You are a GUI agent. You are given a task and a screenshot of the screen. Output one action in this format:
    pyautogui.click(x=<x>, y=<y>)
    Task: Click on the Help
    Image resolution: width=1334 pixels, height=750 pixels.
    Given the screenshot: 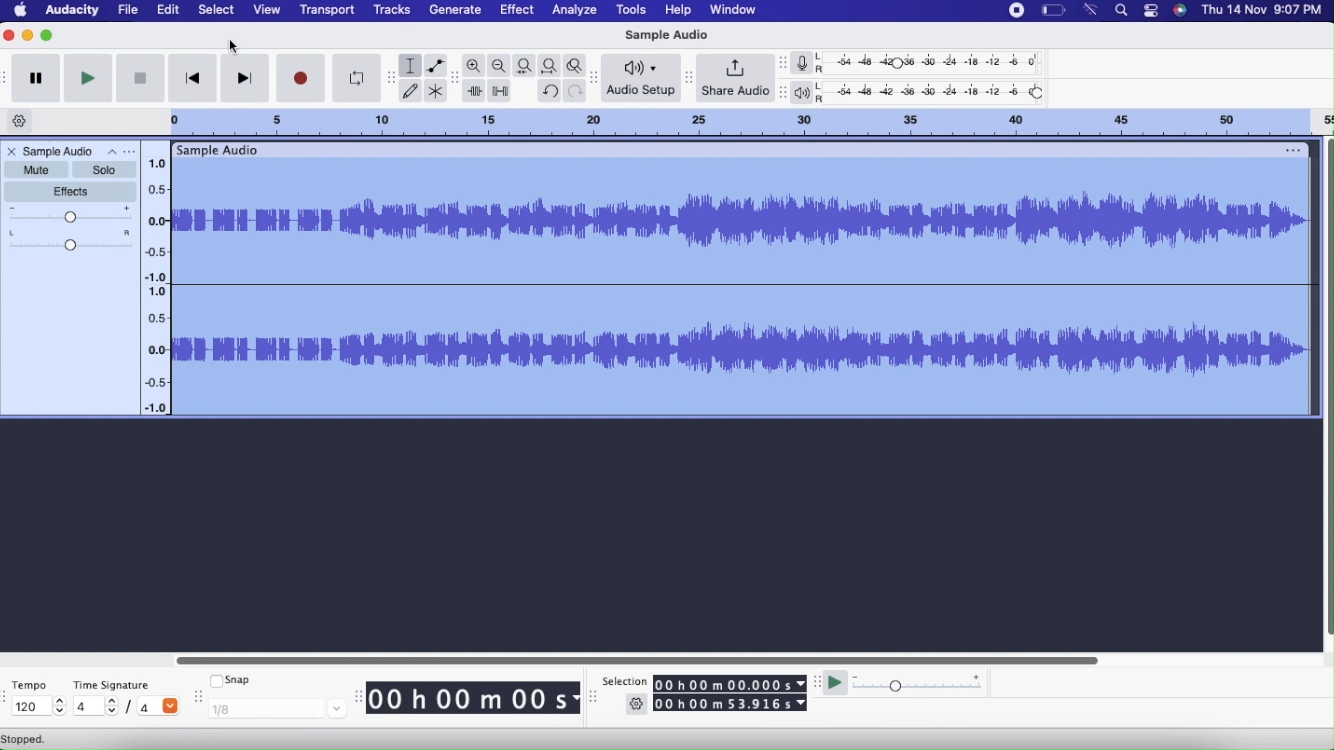 What is the action you would take?
    pyautogui.click(x=679, y=10)
    